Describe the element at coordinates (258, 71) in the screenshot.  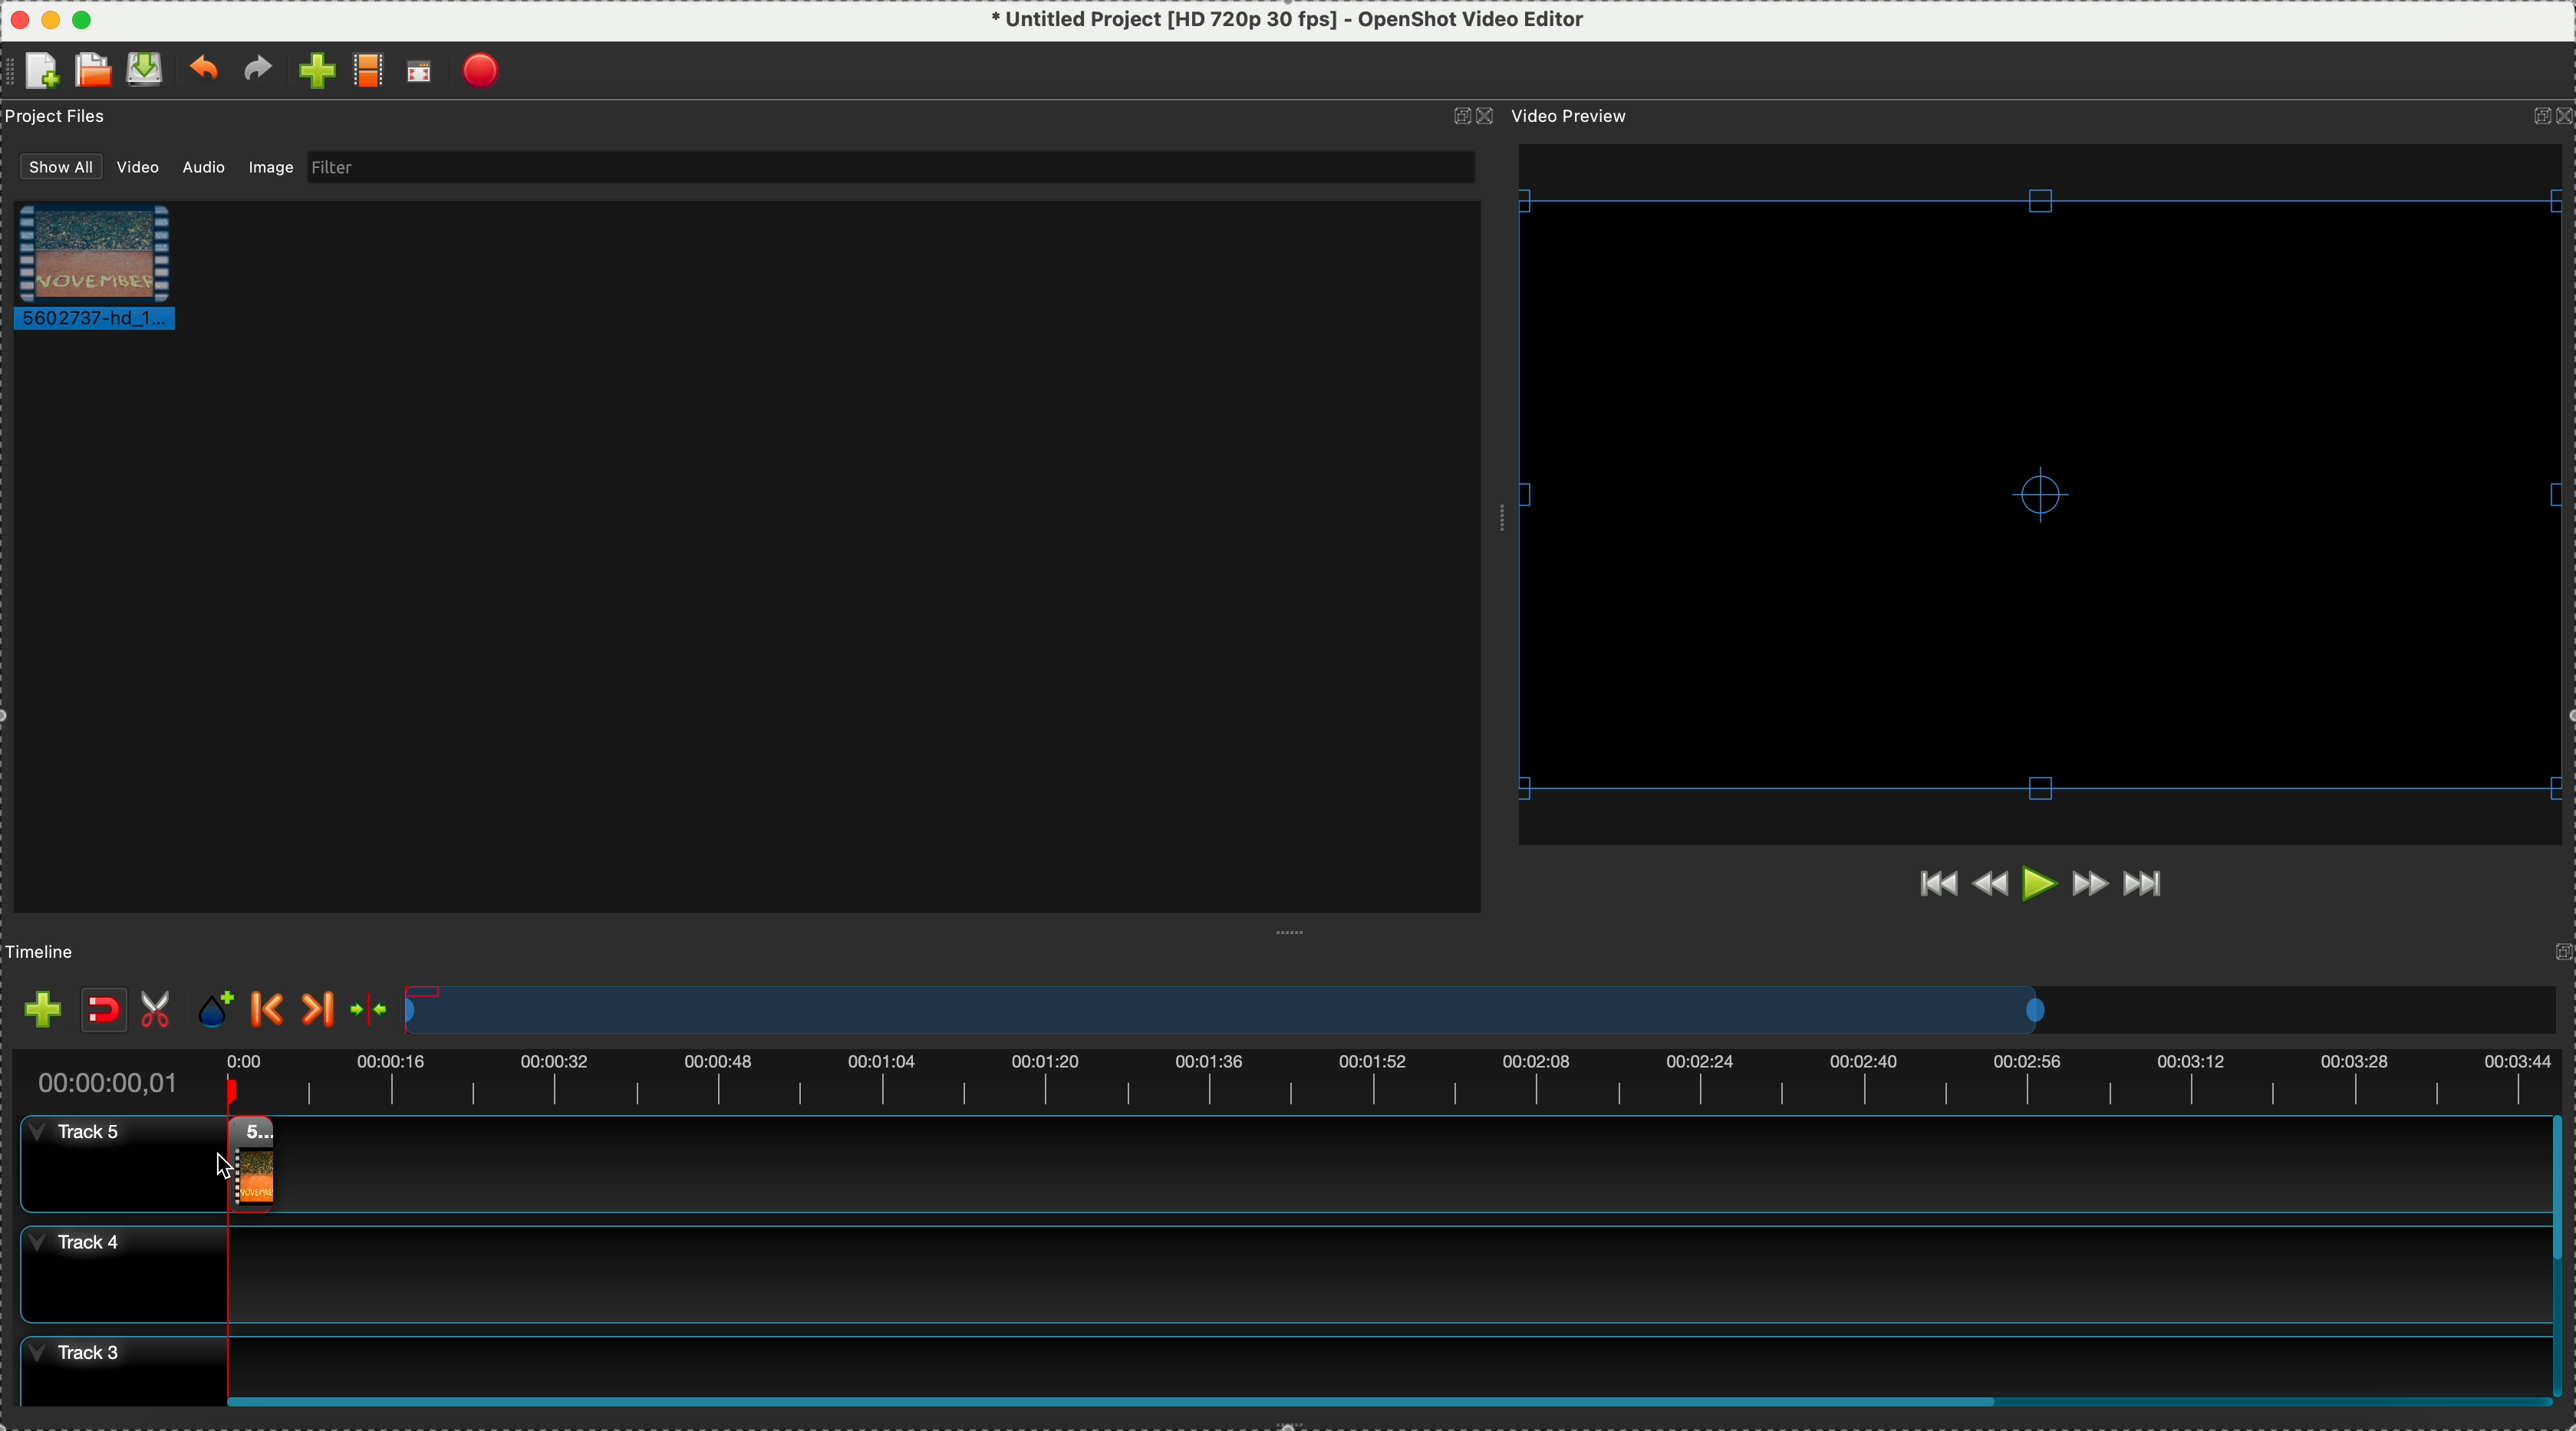
I see `redo` at that location.